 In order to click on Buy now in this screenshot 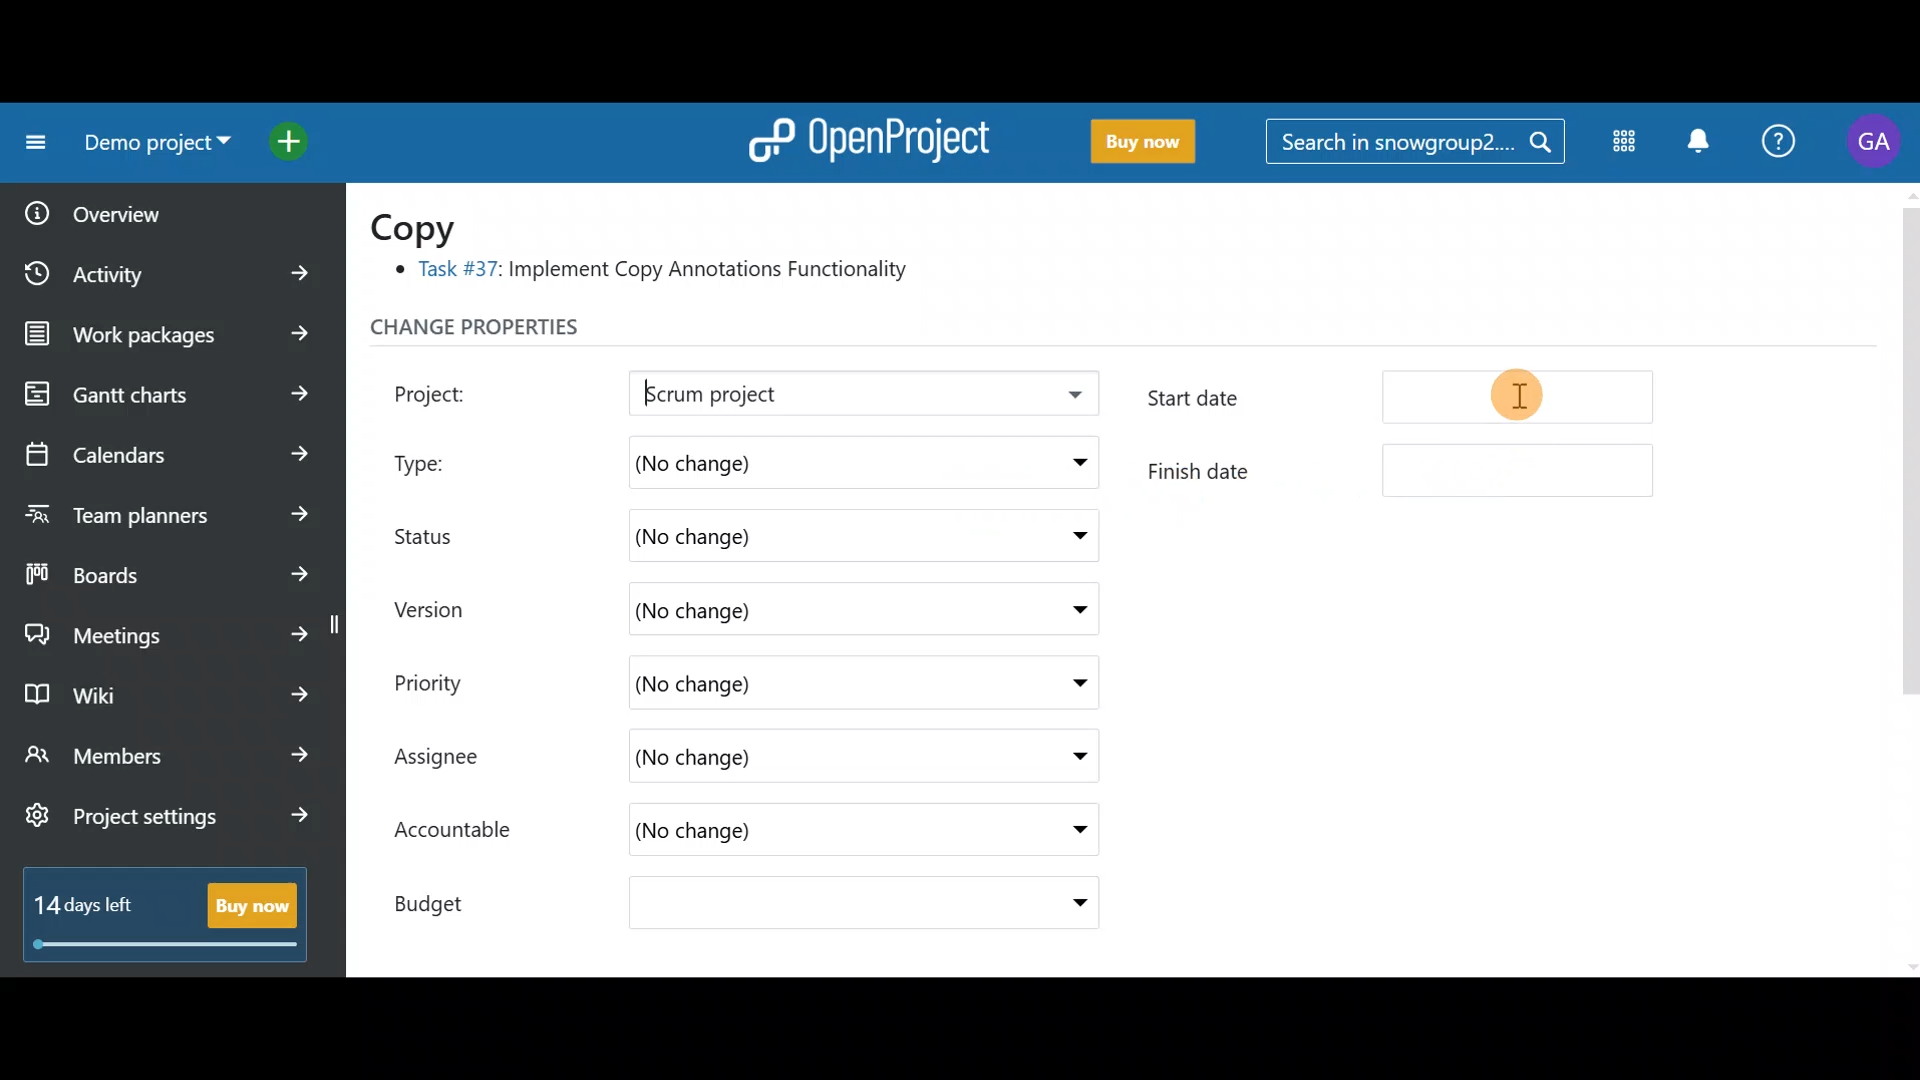, I will do `click(1134, 142)`.